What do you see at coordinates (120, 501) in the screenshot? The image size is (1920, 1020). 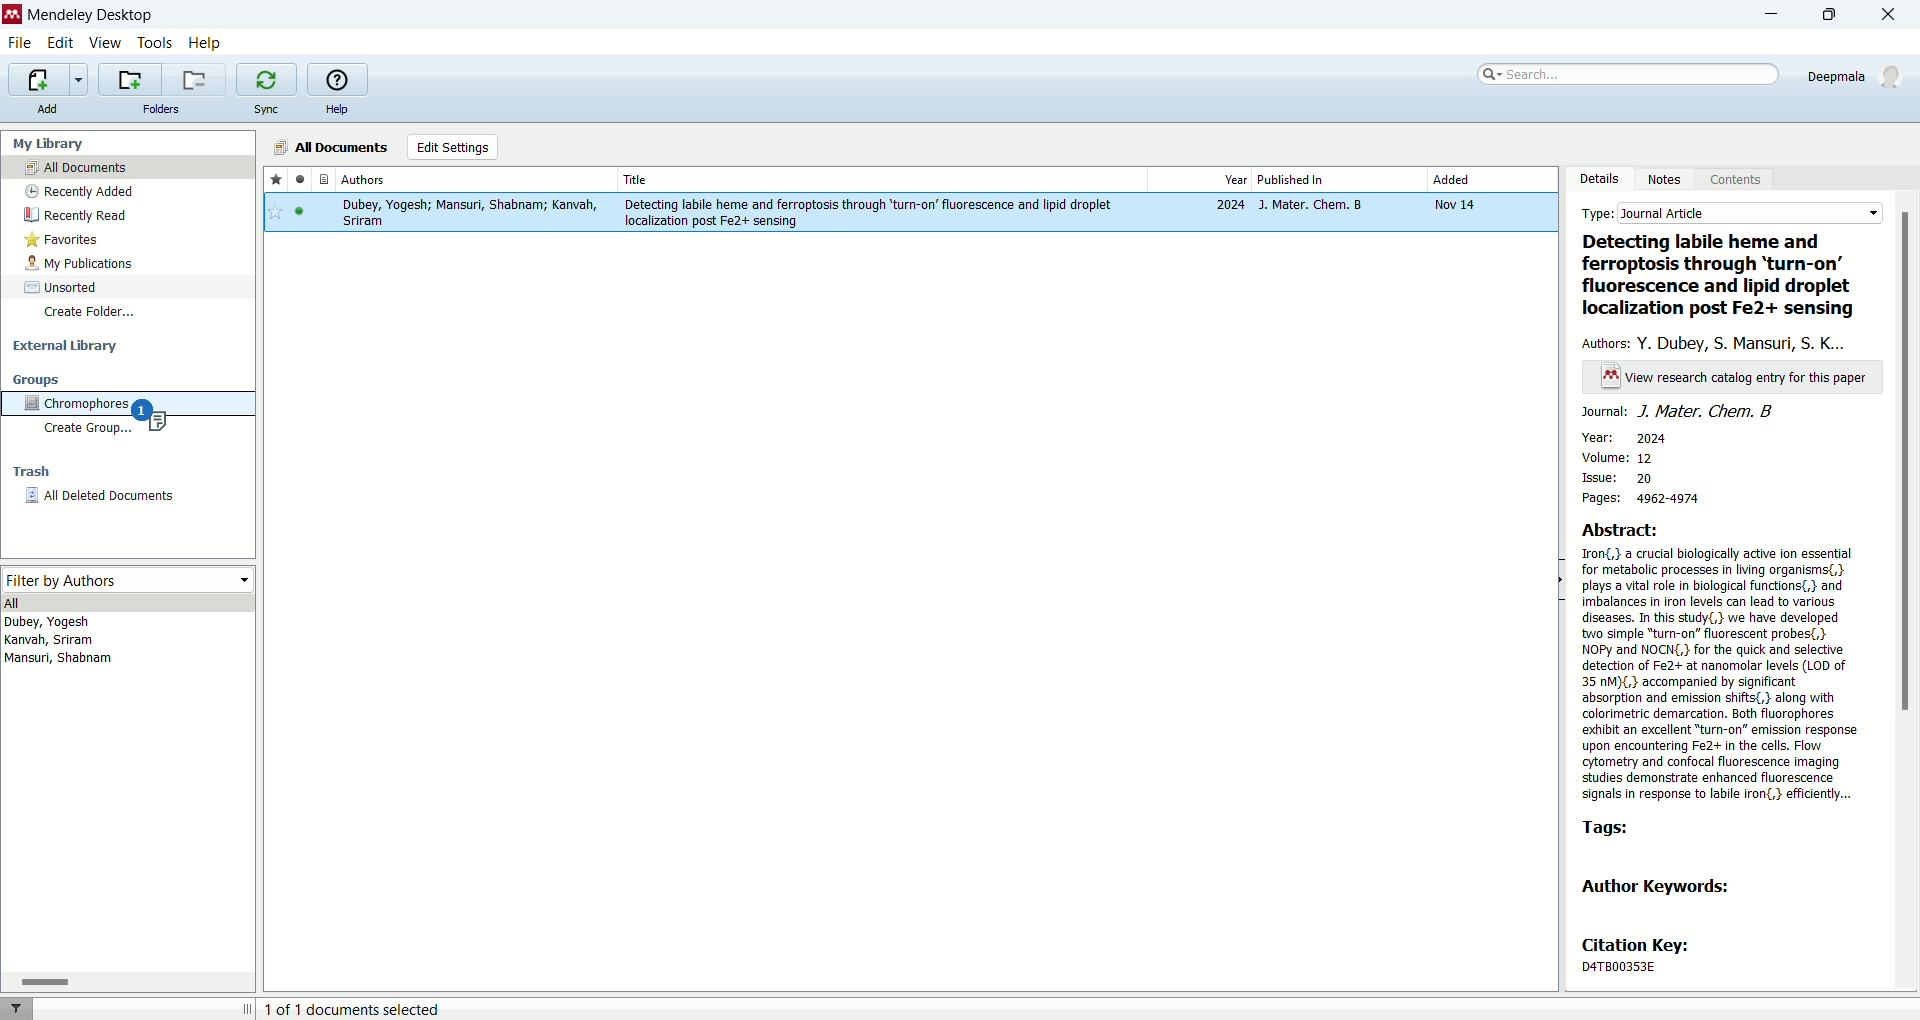 I see `all deleted documents` at bounding box center [120, 501].